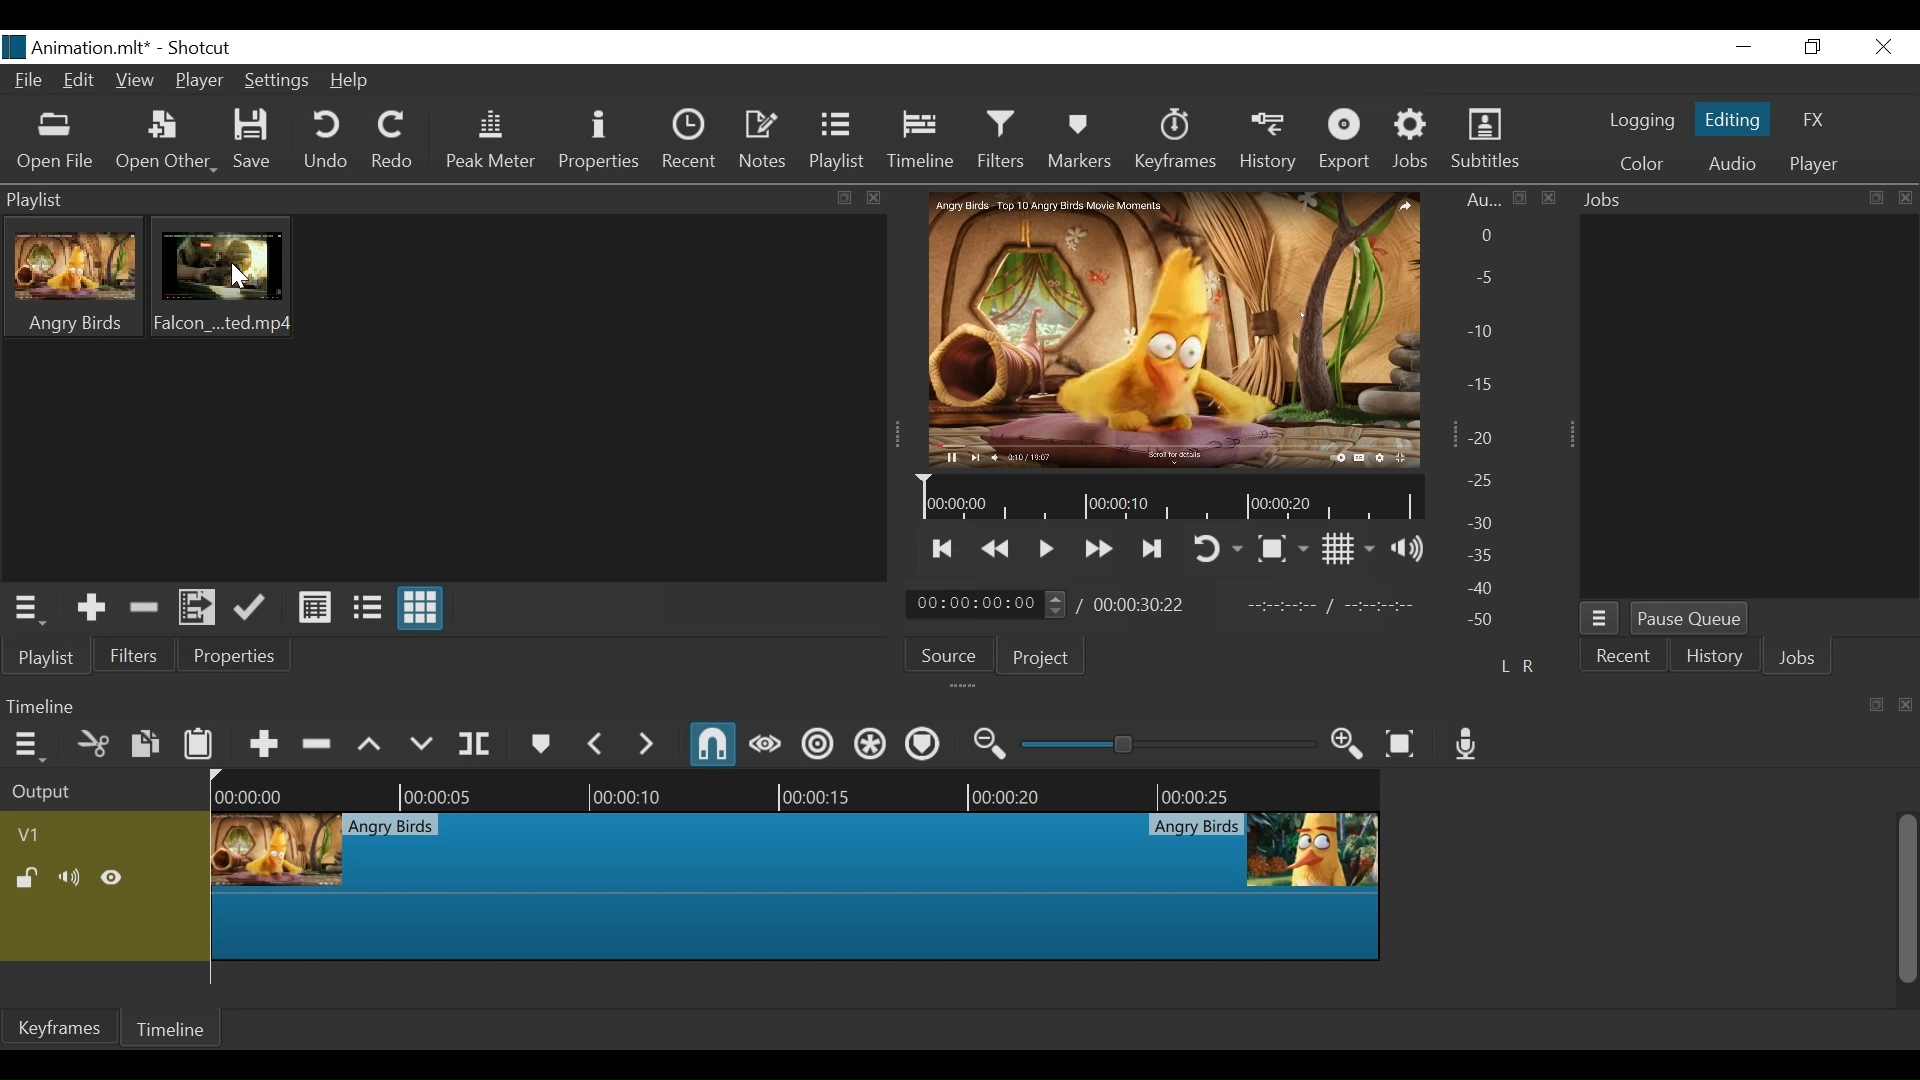 The width and height of the screenshot is (1920, 1080). What do you see at coordinates (236, 655) in the screenshot?
I see `Properties` at bounding box center [236, 655].